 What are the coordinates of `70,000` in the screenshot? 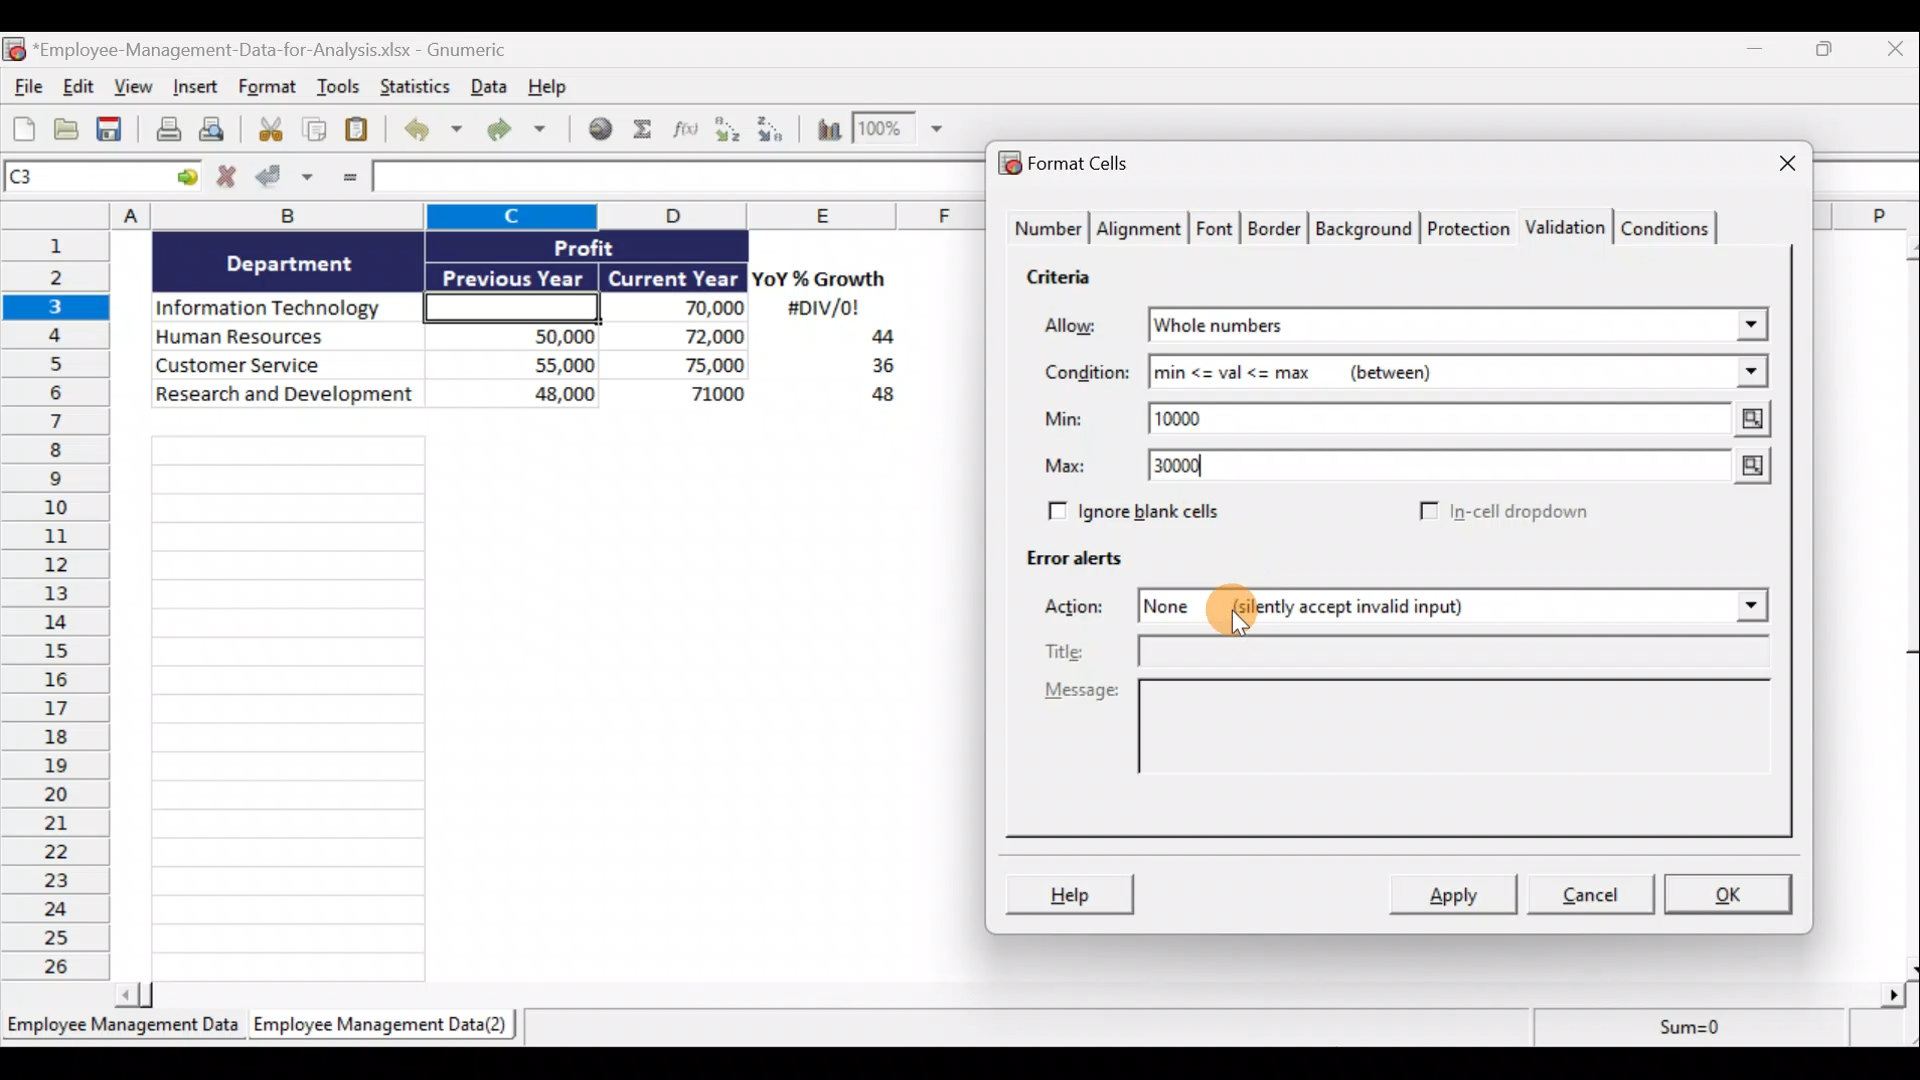 It's located at (684, 309).